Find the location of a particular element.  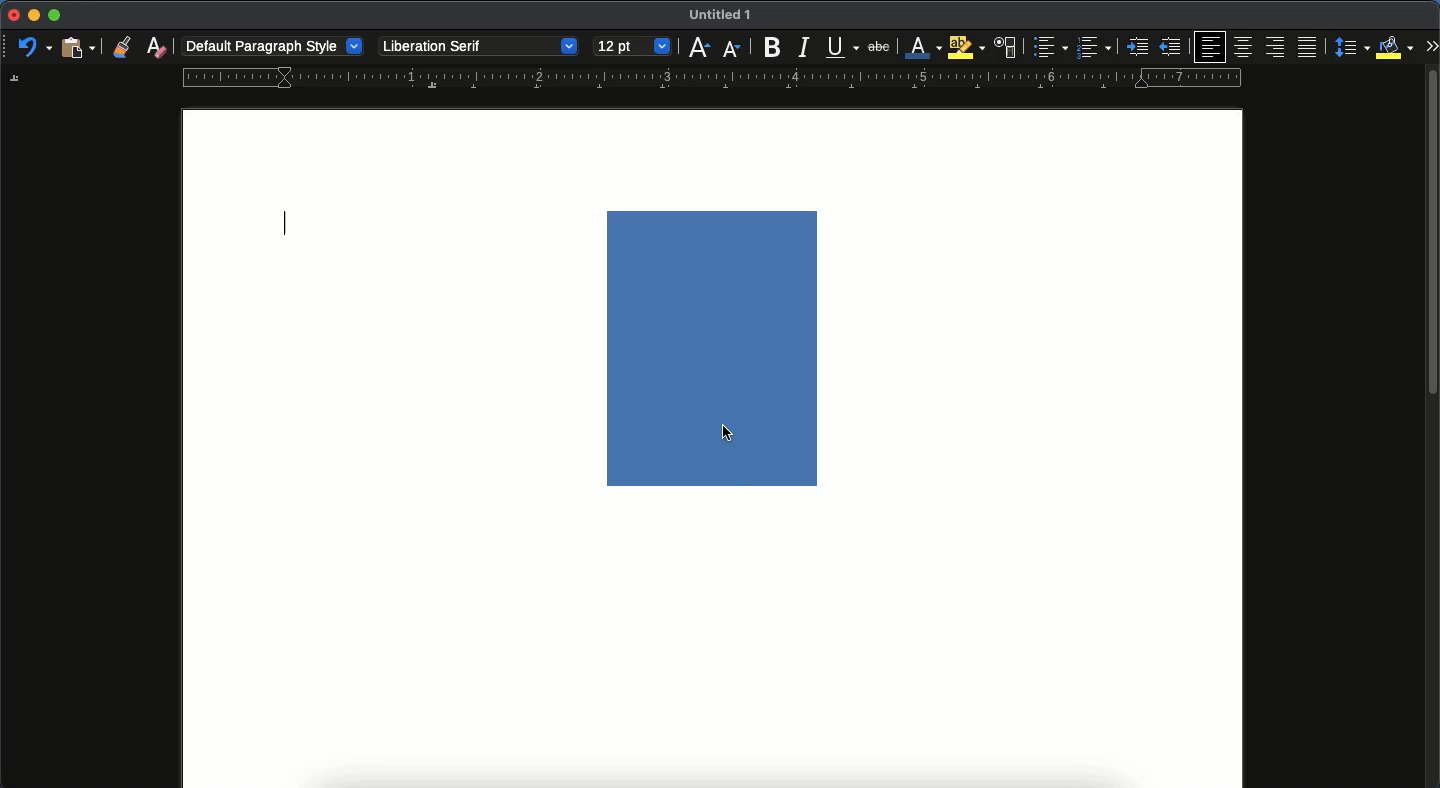

decrease font is located at coordinates (733, 50).